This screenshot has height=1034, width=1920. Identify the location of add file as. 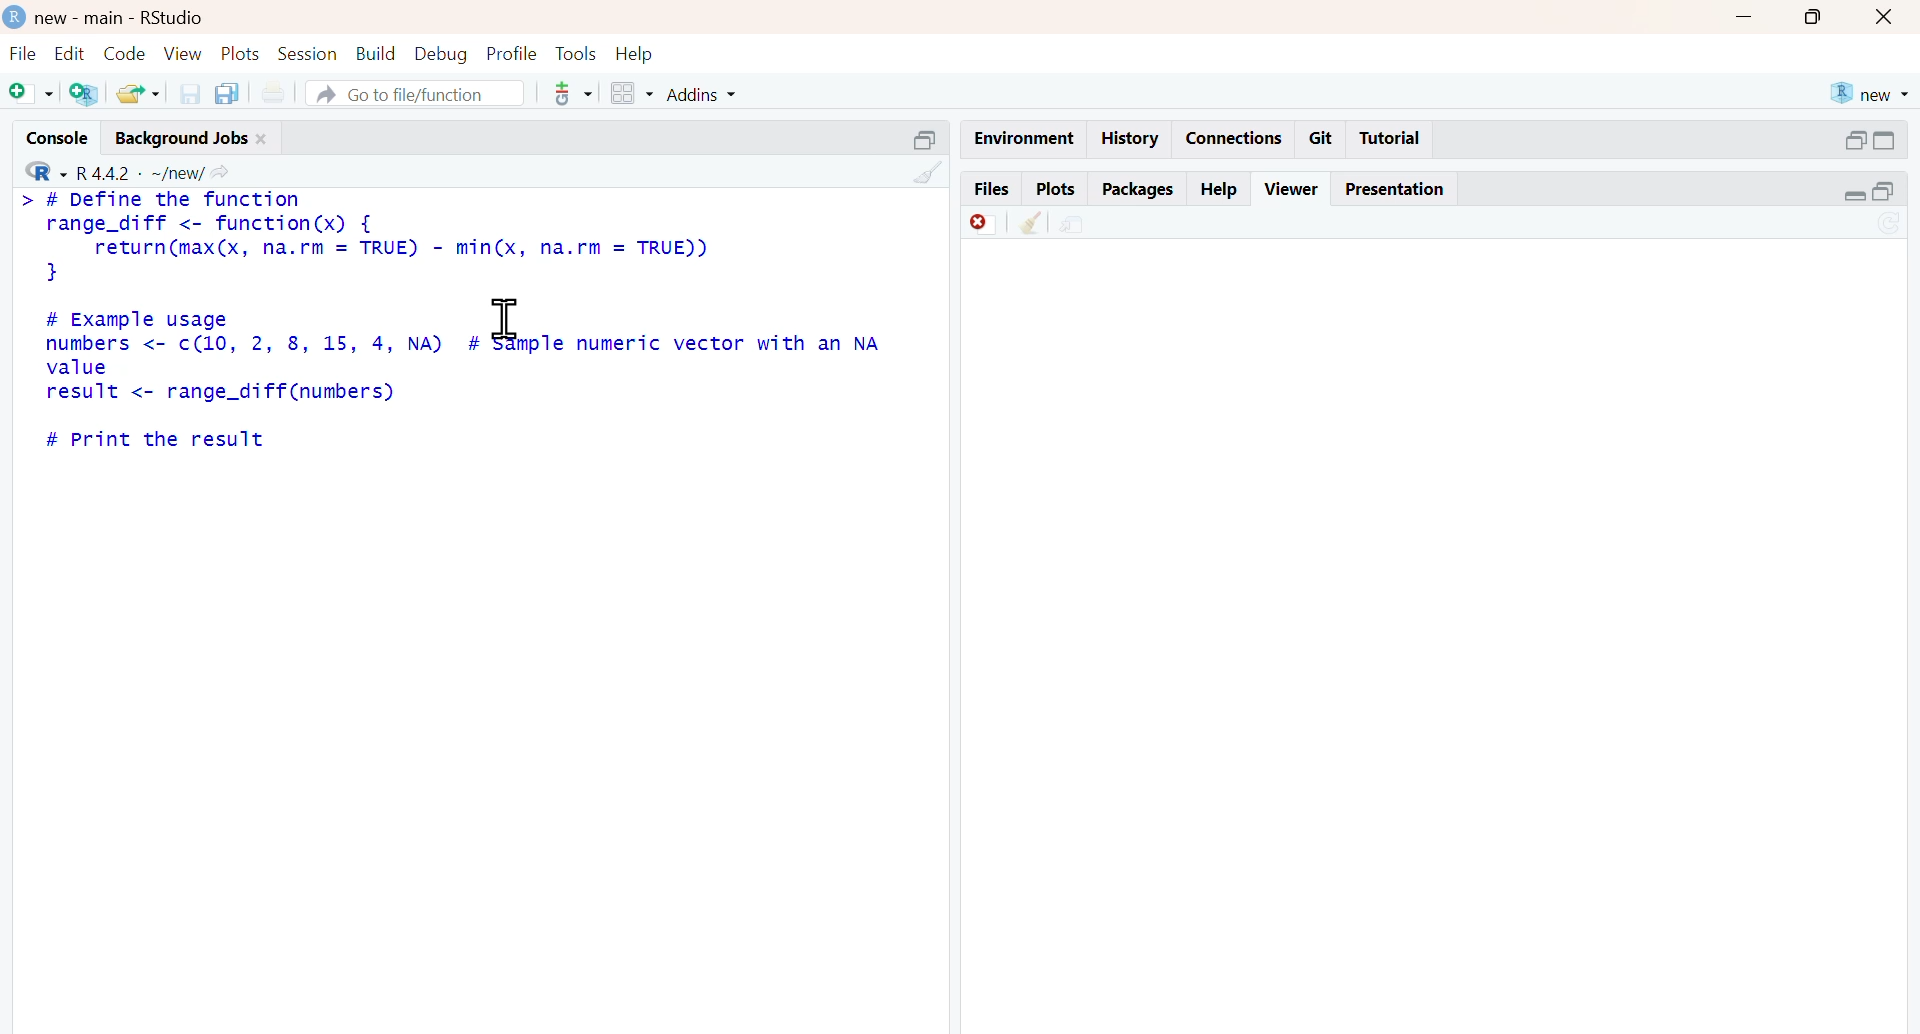
(33, 94).